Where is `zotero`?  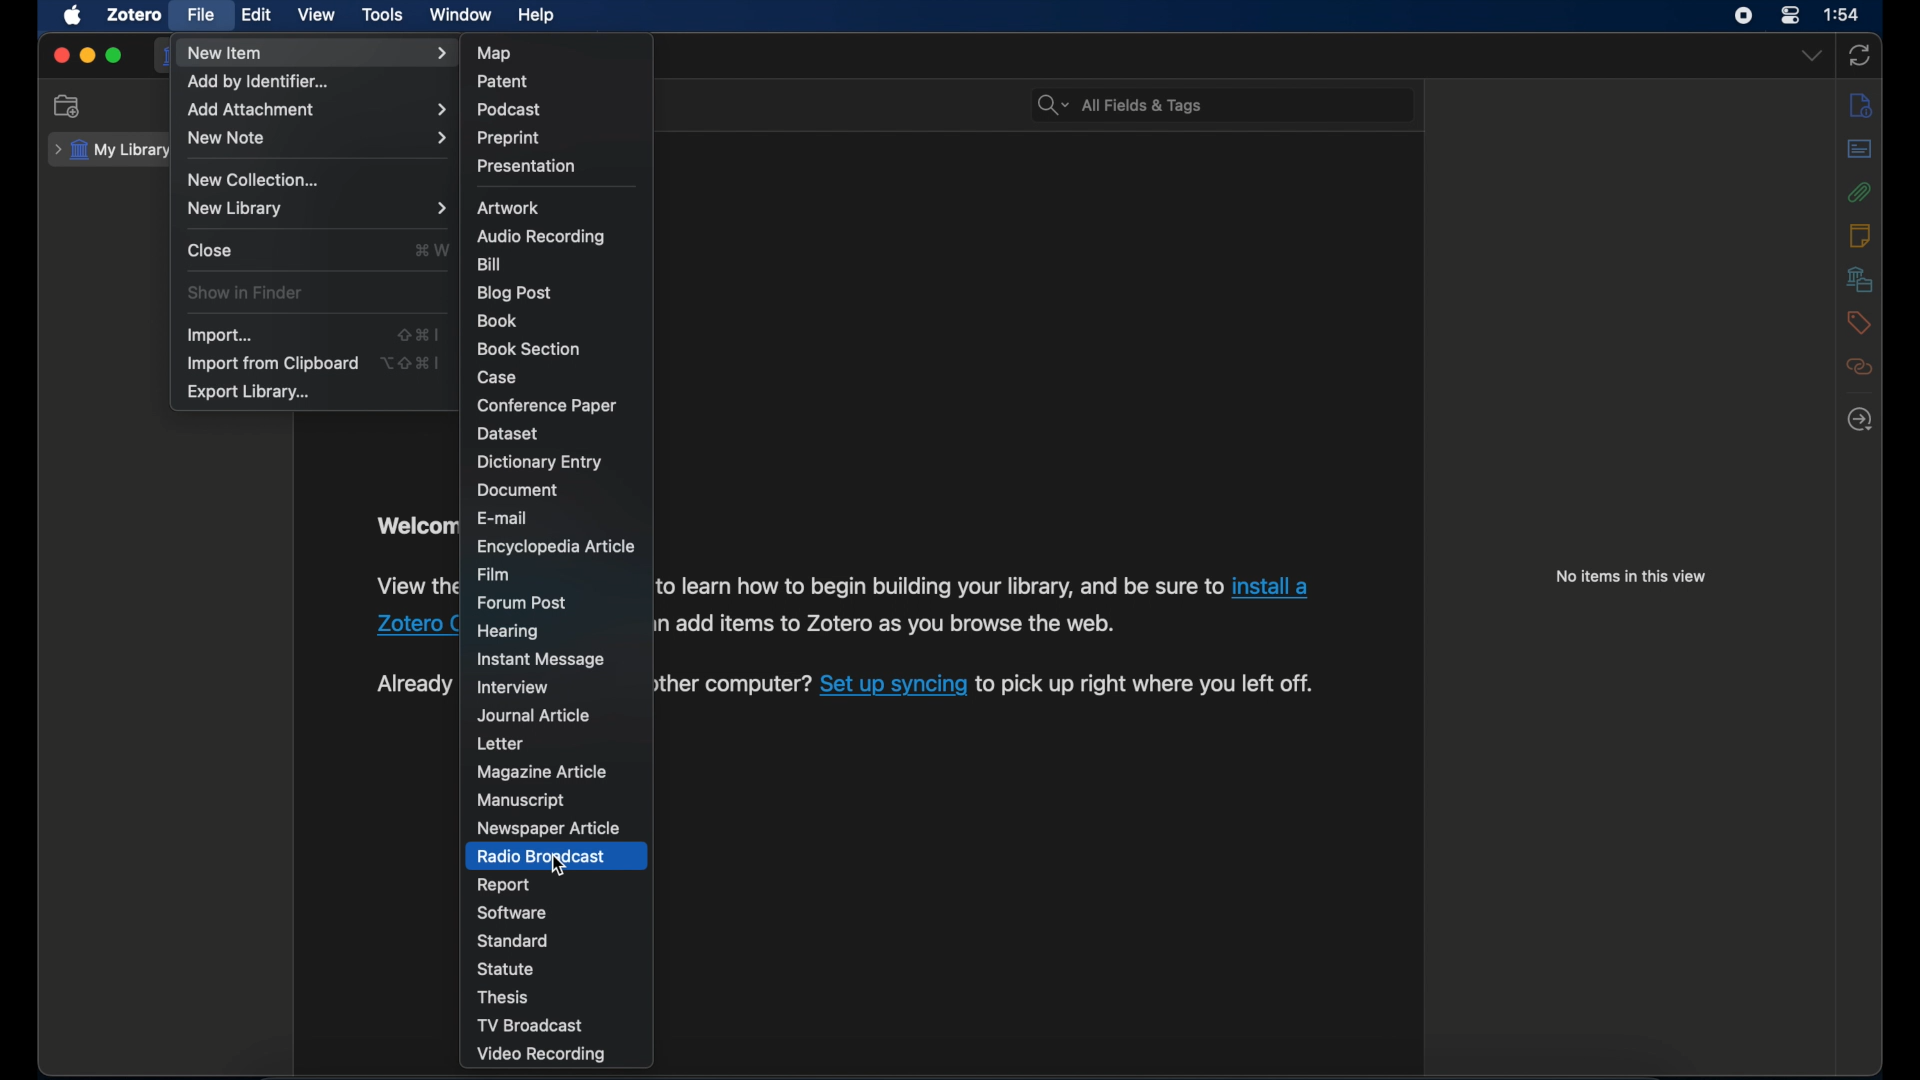
zotero is located at coordinates (134, 15).